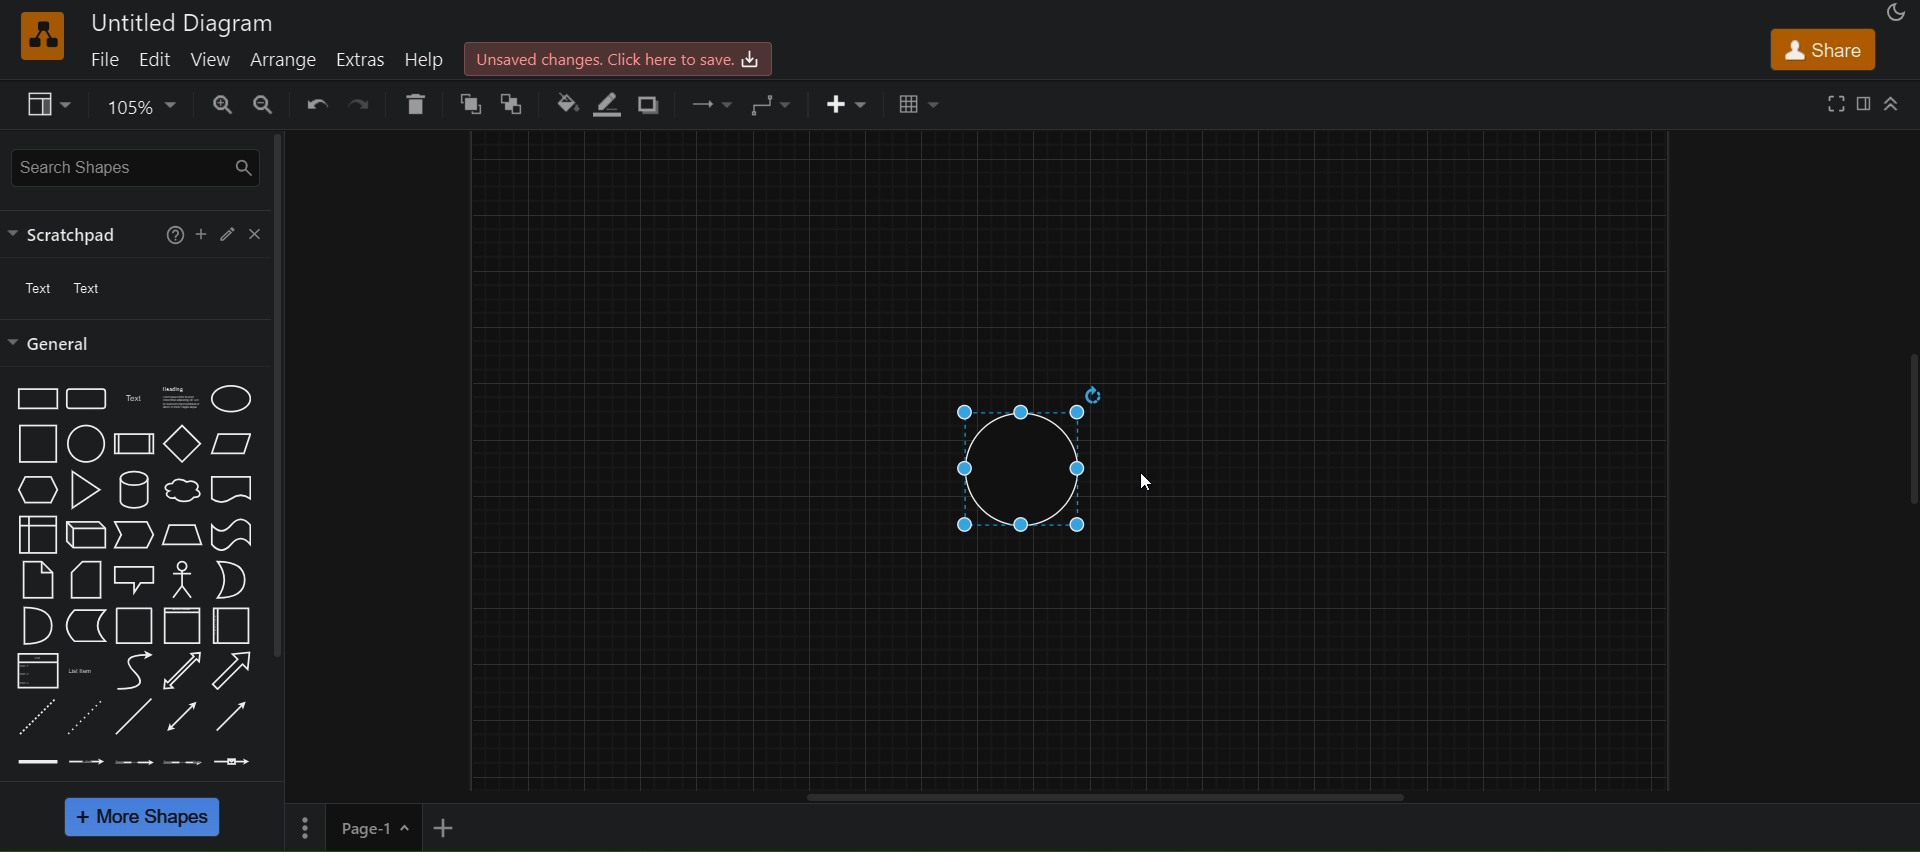 The height and width of the screenshot is (852, 1920). What do you see at coordinates (179, 442) in the screenshot?
I see `diamond` at bounding box center [179, 442].